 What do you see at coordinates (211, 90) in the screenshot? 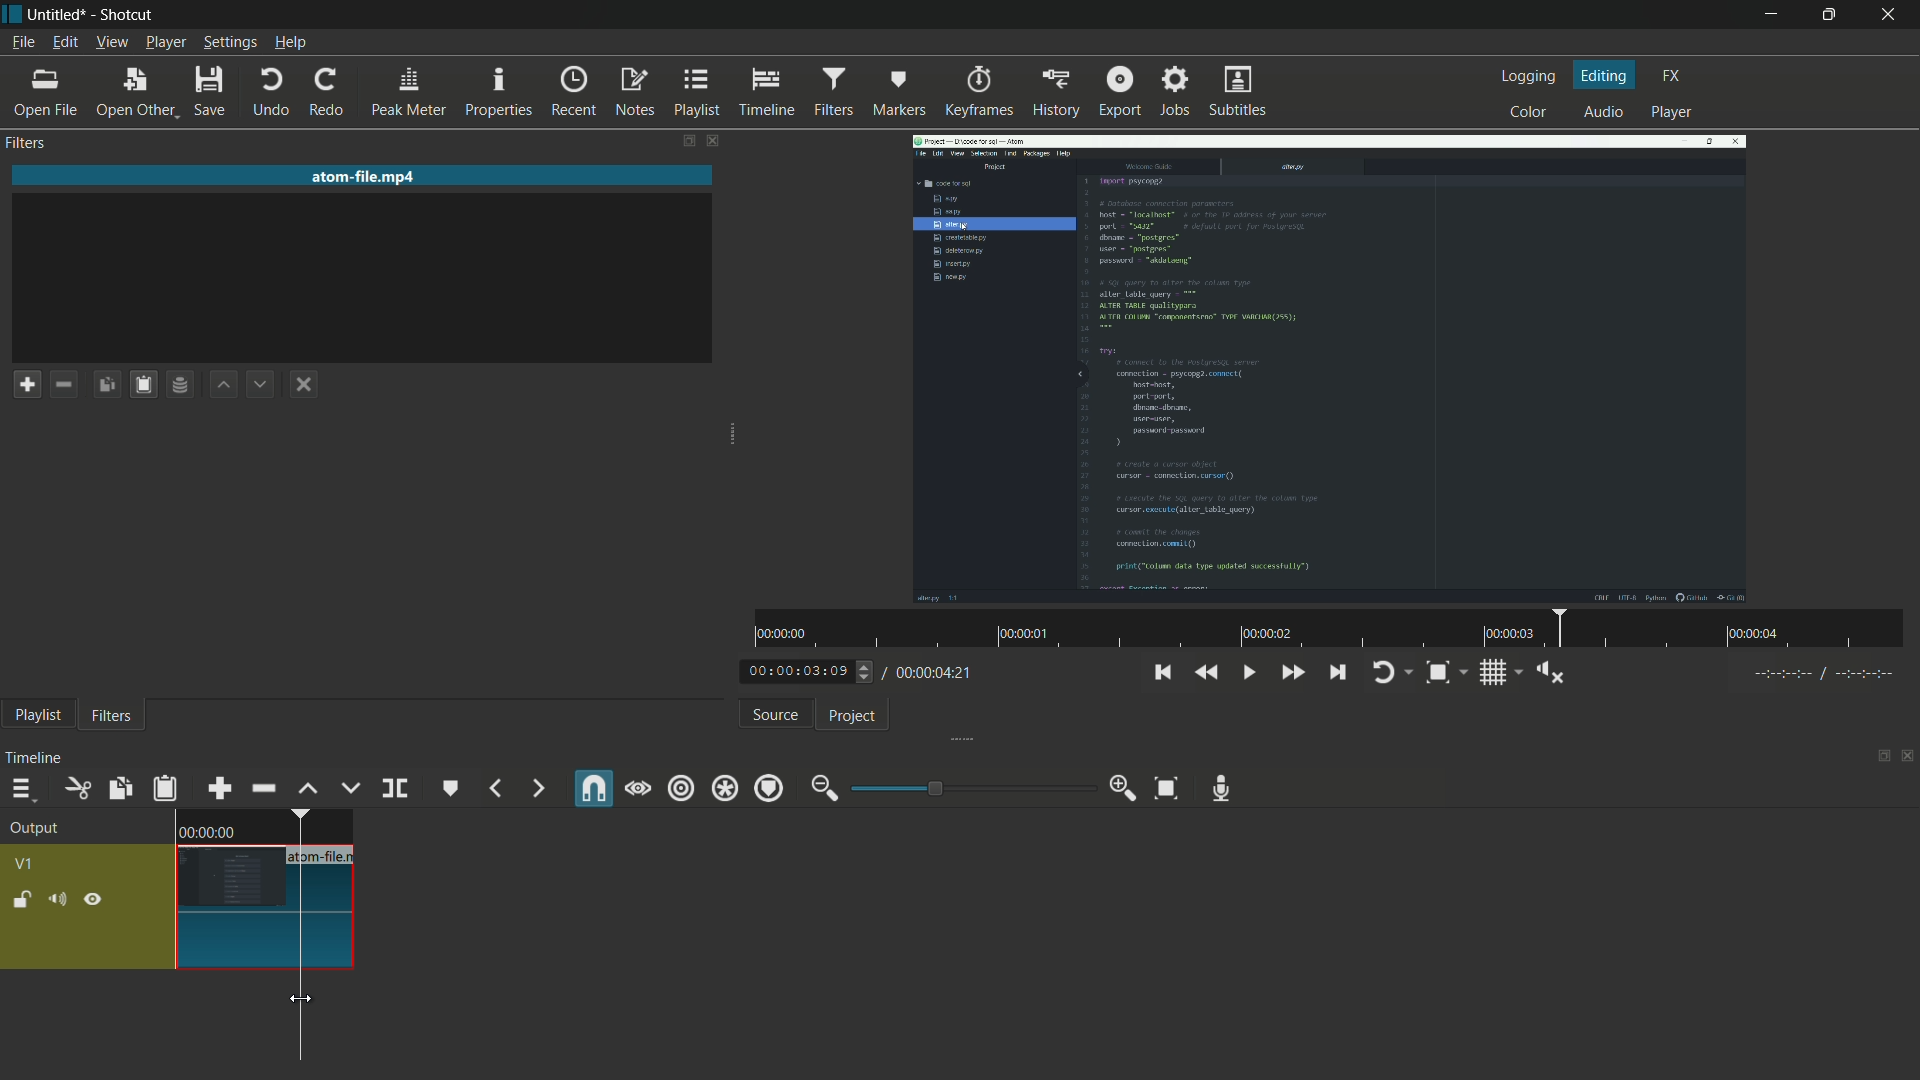
I see `save` at bounding box center [211, 90].